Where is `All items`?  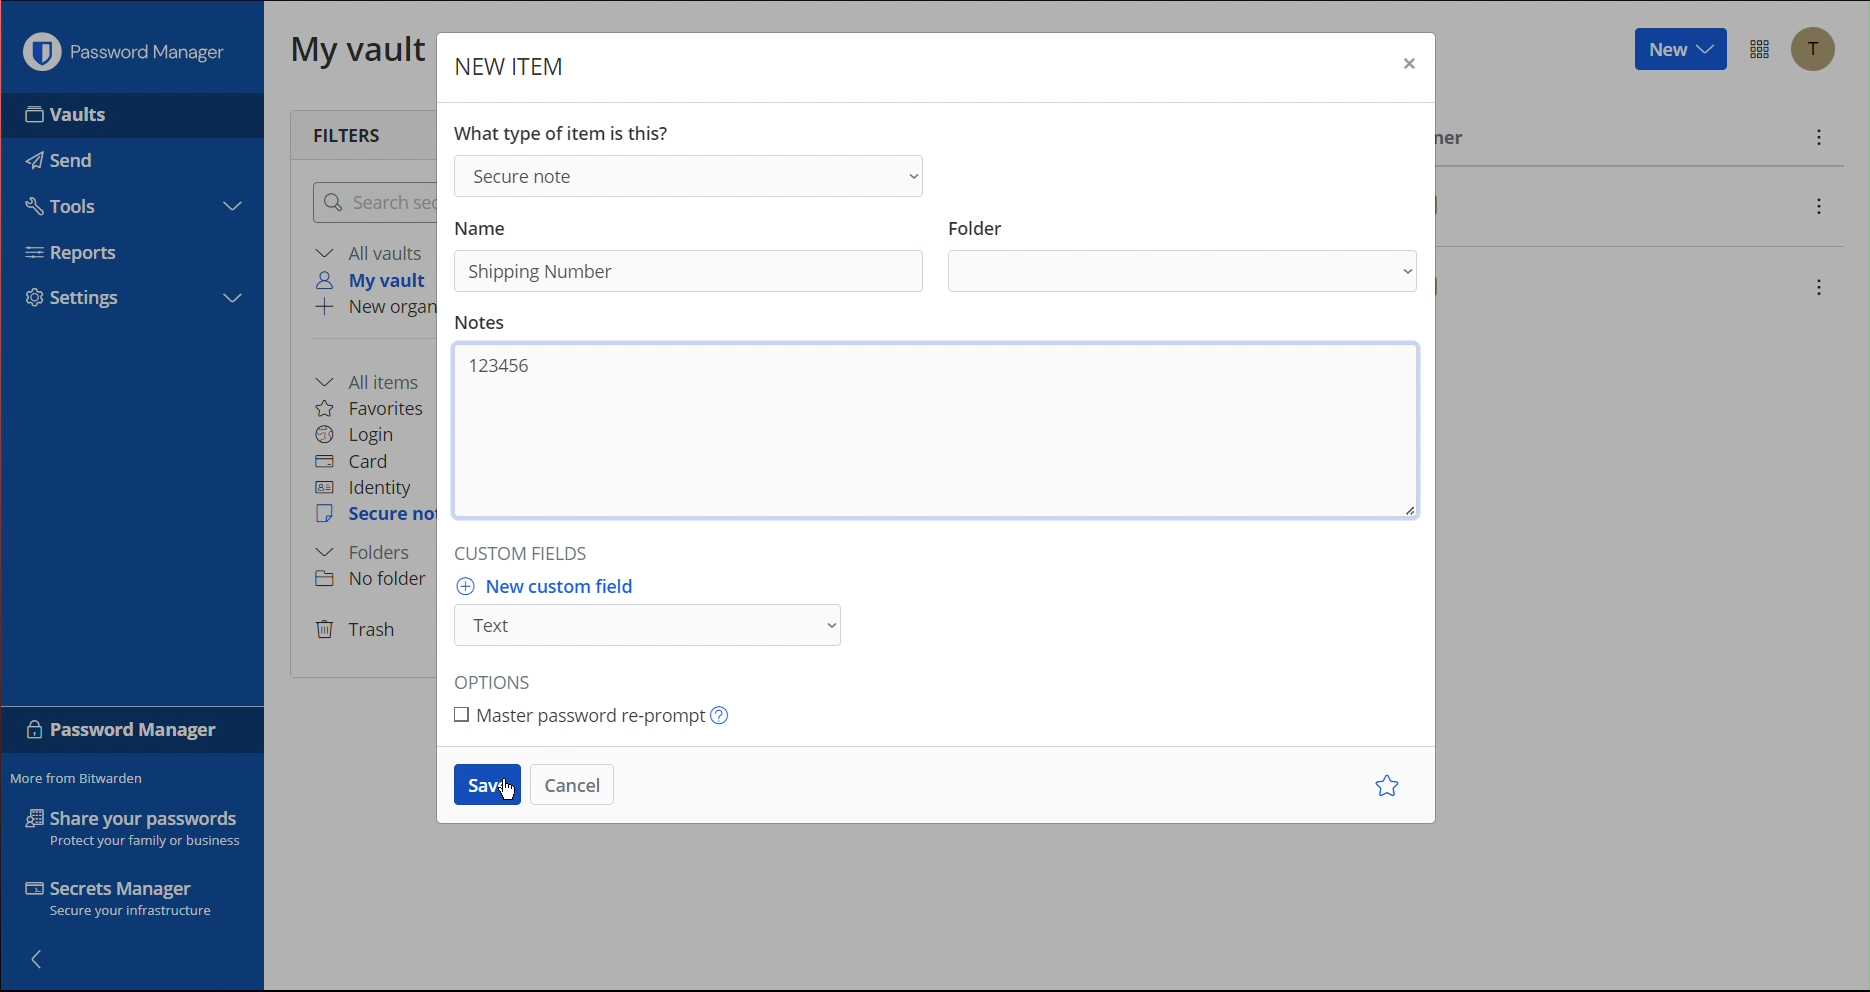 All items is located at coordinates (377, 378).